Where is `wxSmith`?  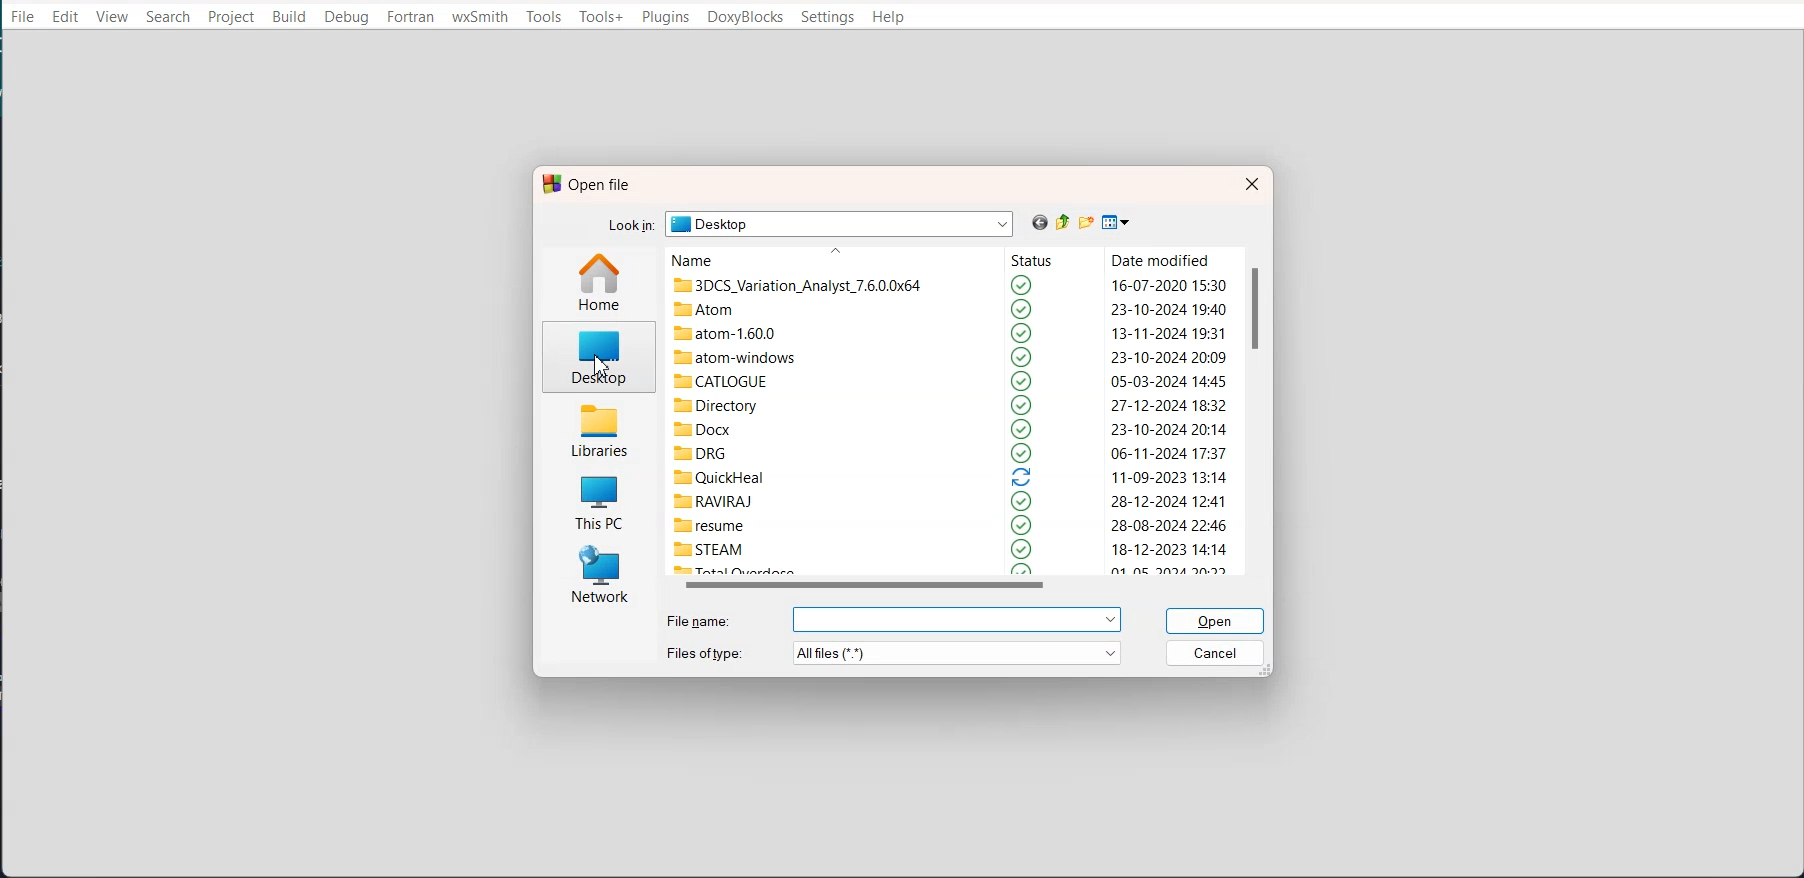
wxSmith is located at coordinates (480, 18).